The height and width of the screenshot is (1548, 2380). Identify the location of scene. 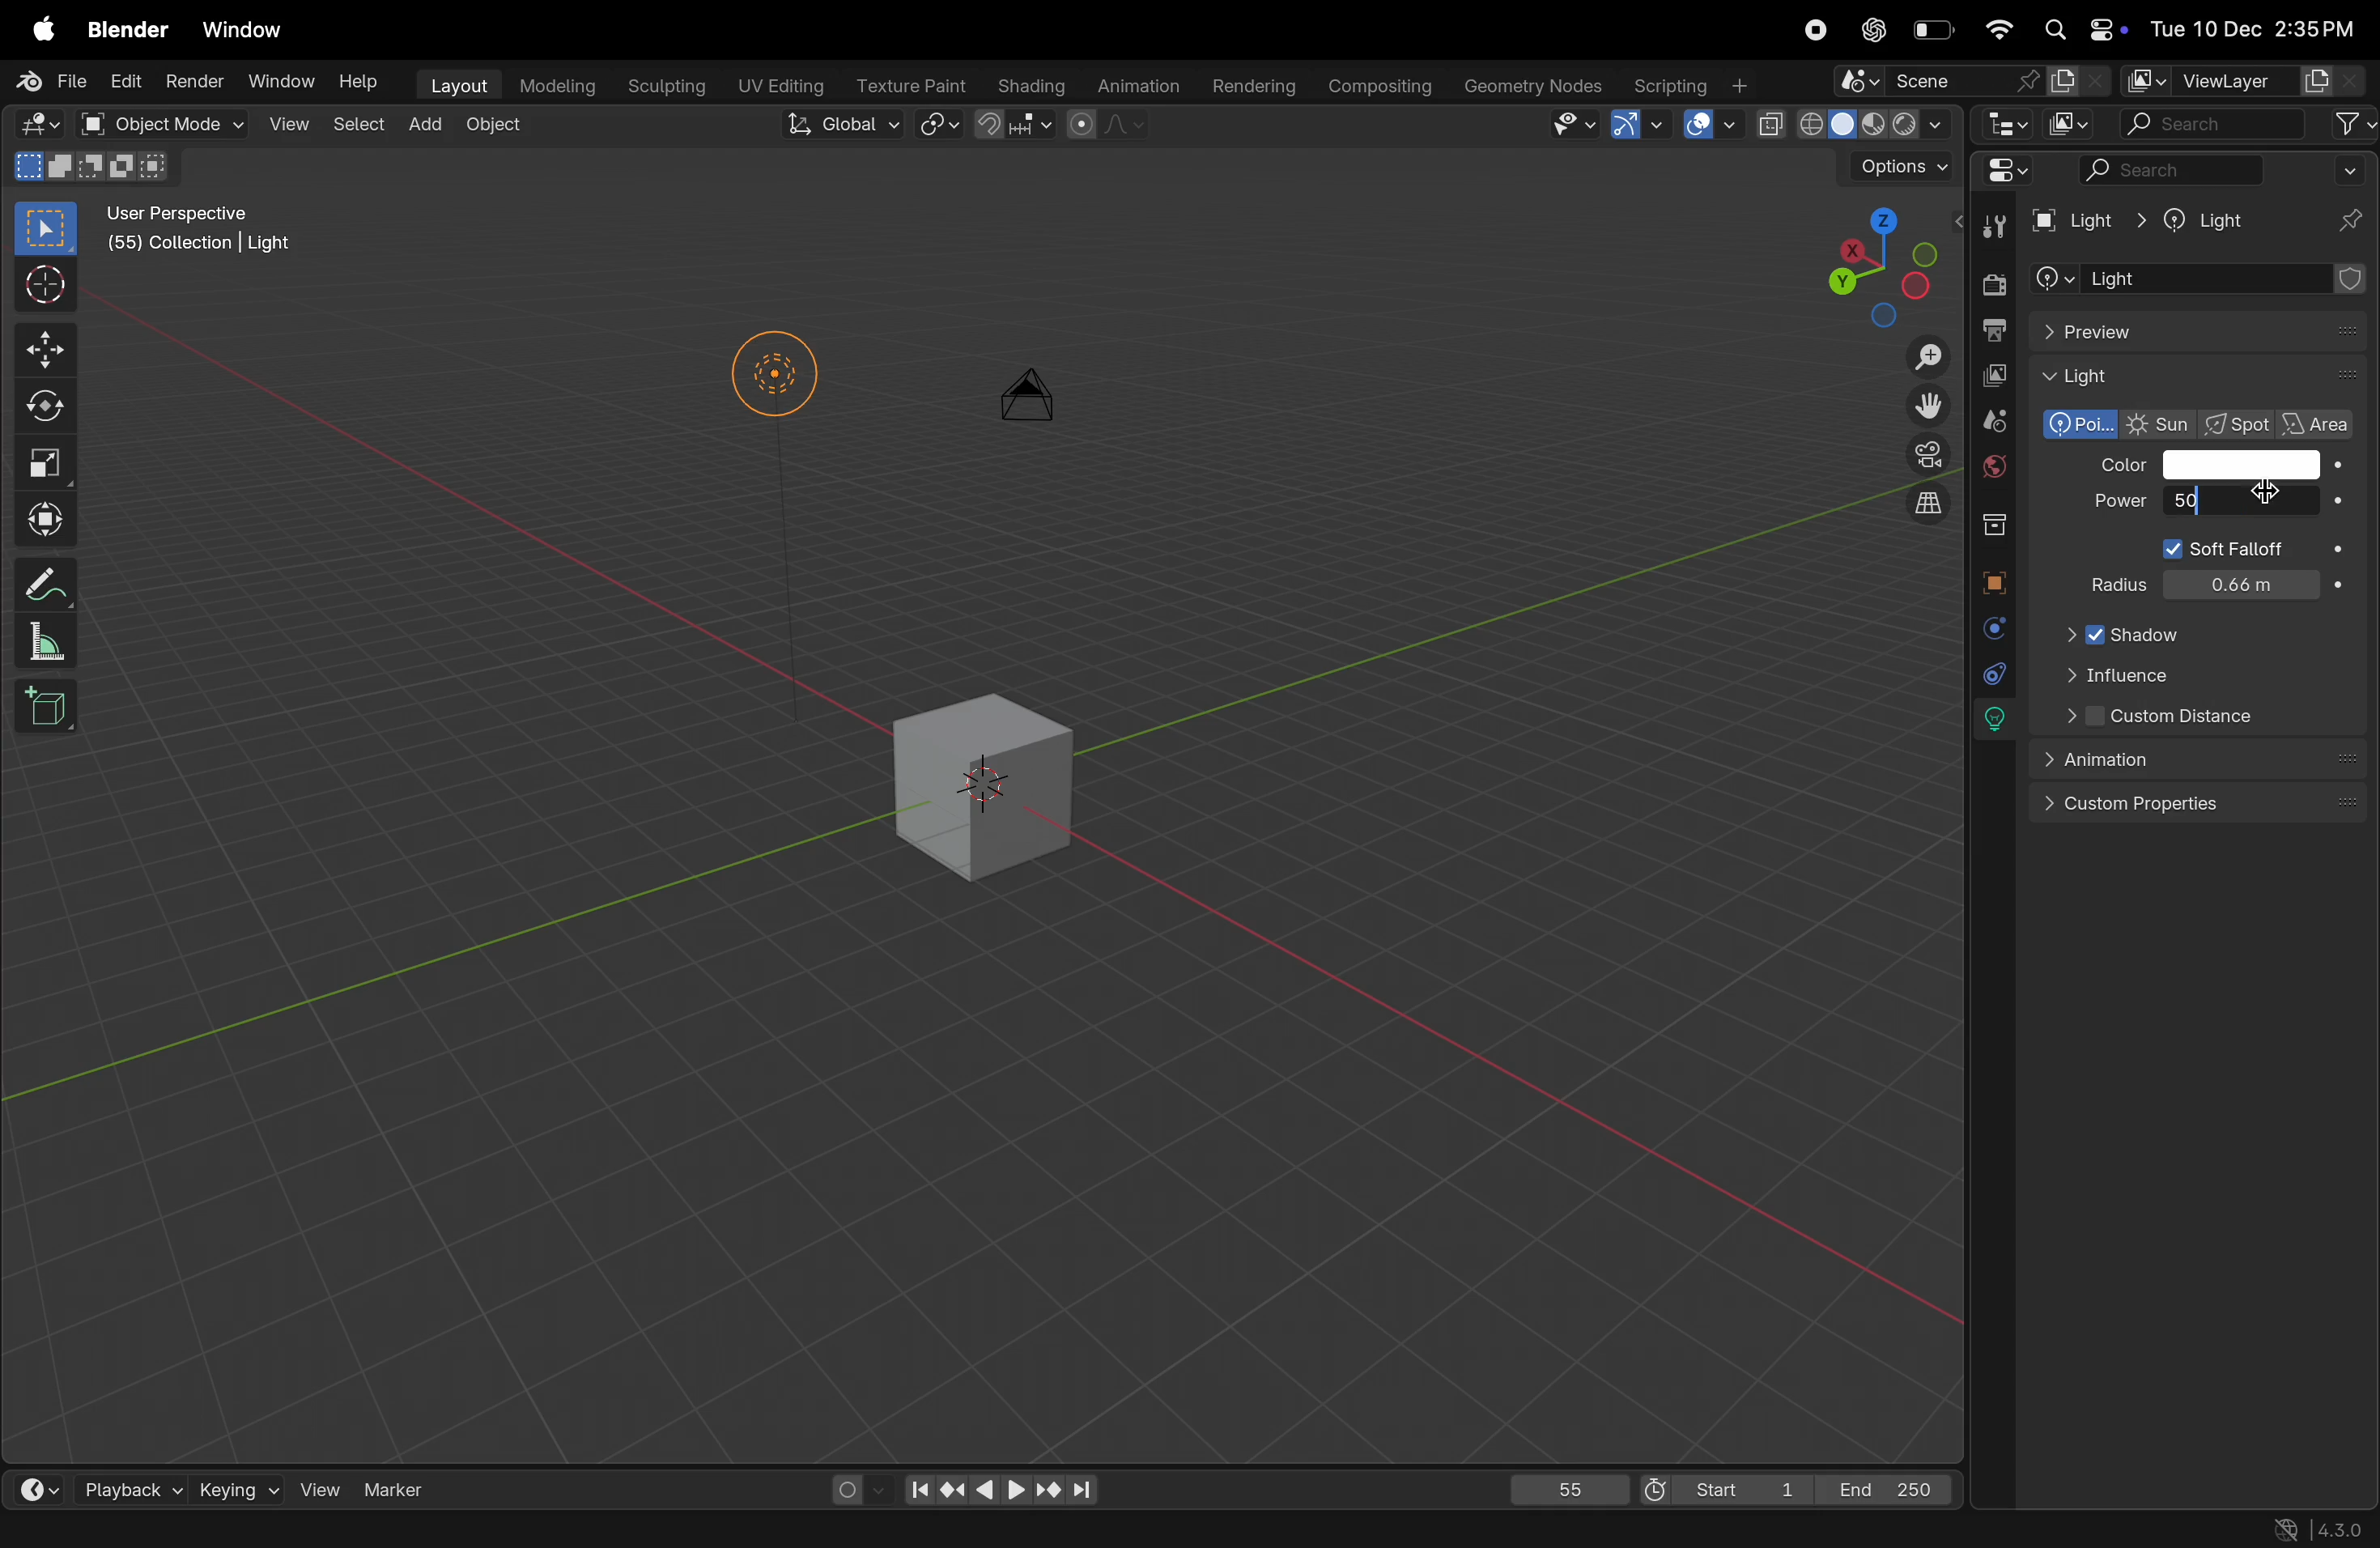
(1996, 423).